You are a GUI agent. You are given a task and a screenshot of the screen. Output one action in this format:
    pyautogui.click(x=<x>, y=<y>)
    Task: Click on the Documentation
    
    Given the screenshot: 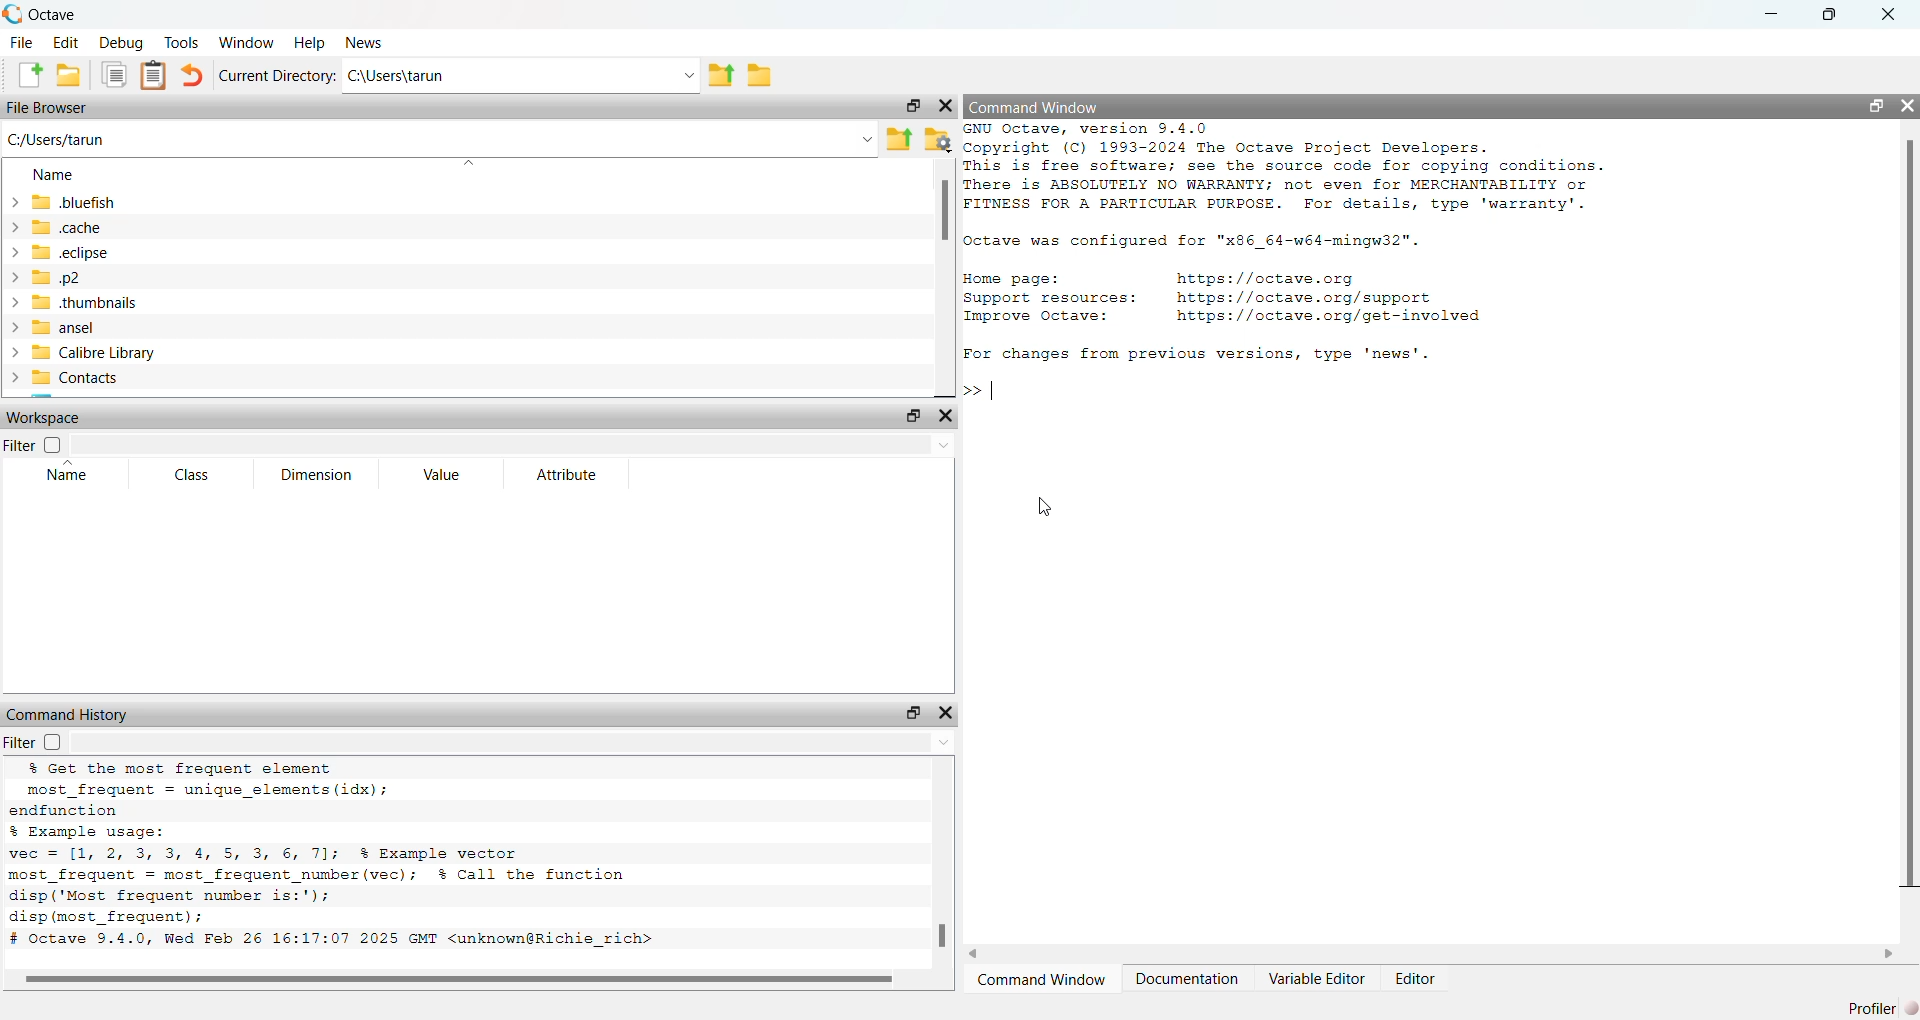 What is the action you would take?
    pyautogui.click(x=1187, y=979)
    